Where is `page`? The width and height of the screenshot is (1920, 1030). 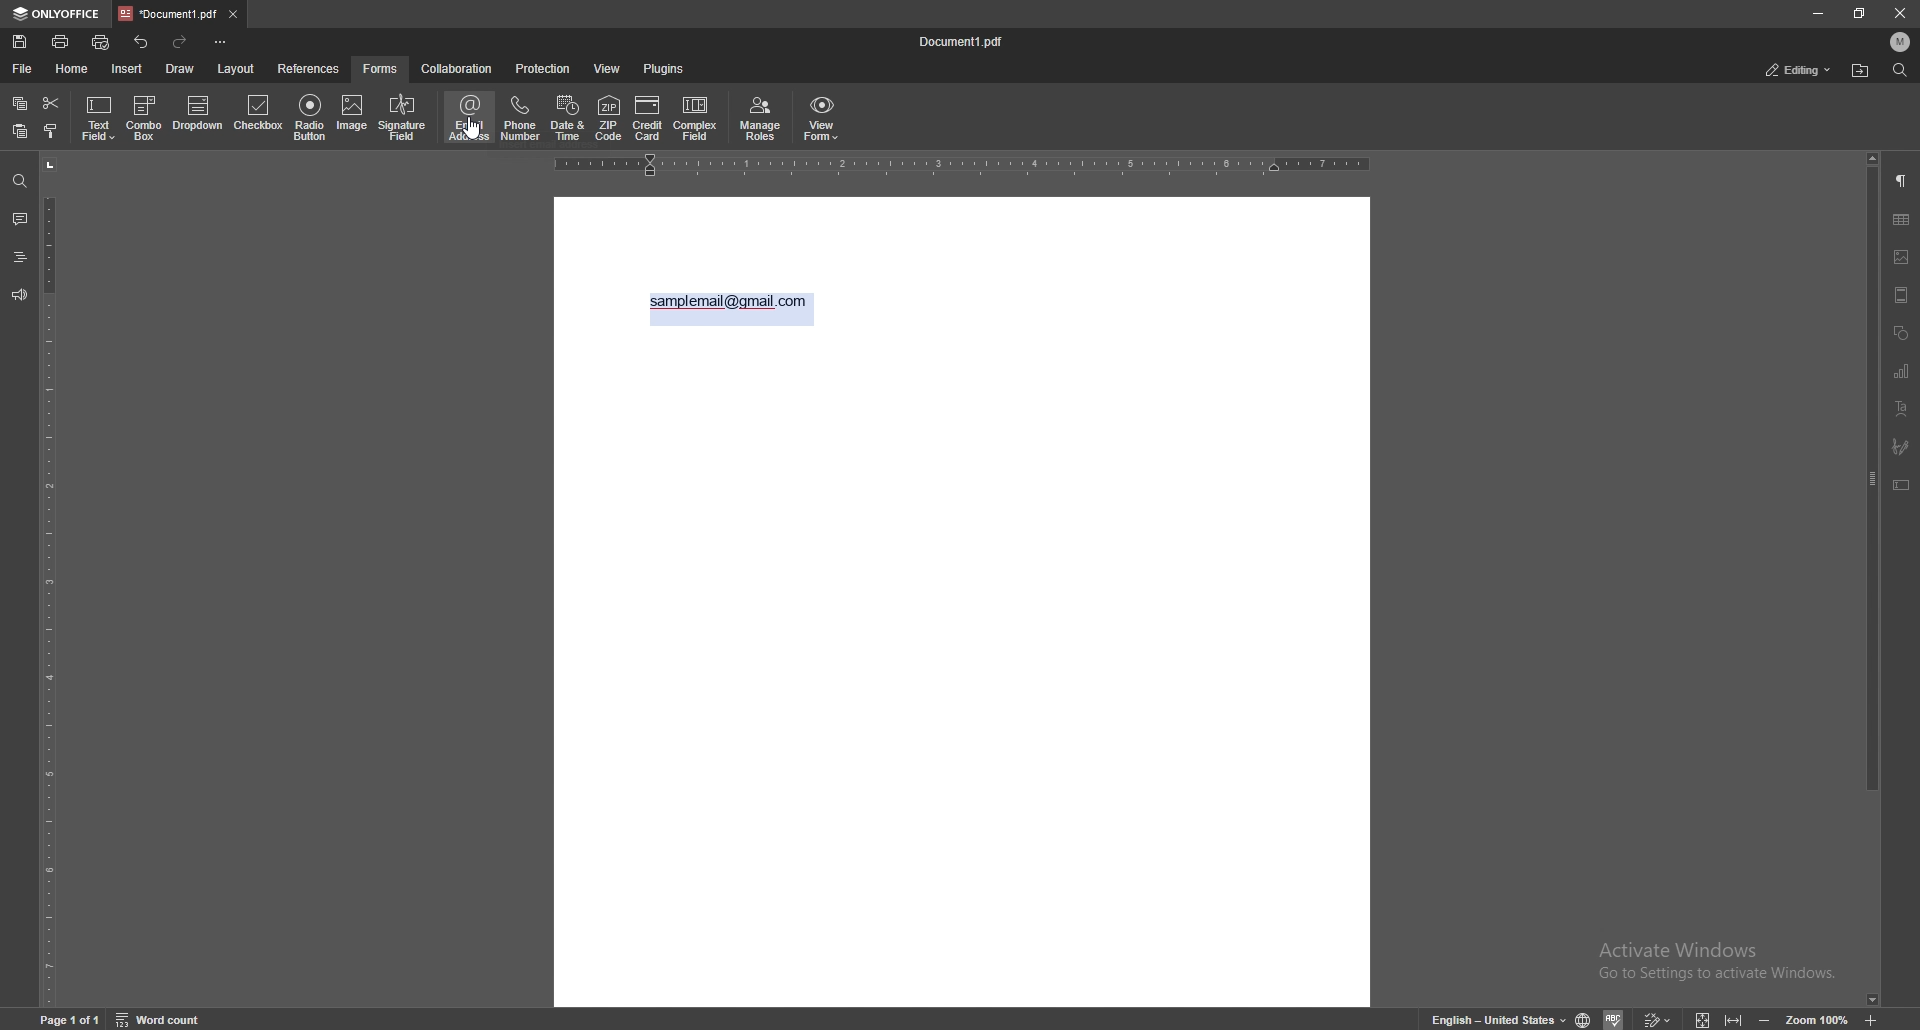 page is located at coordinates (70, 1019).